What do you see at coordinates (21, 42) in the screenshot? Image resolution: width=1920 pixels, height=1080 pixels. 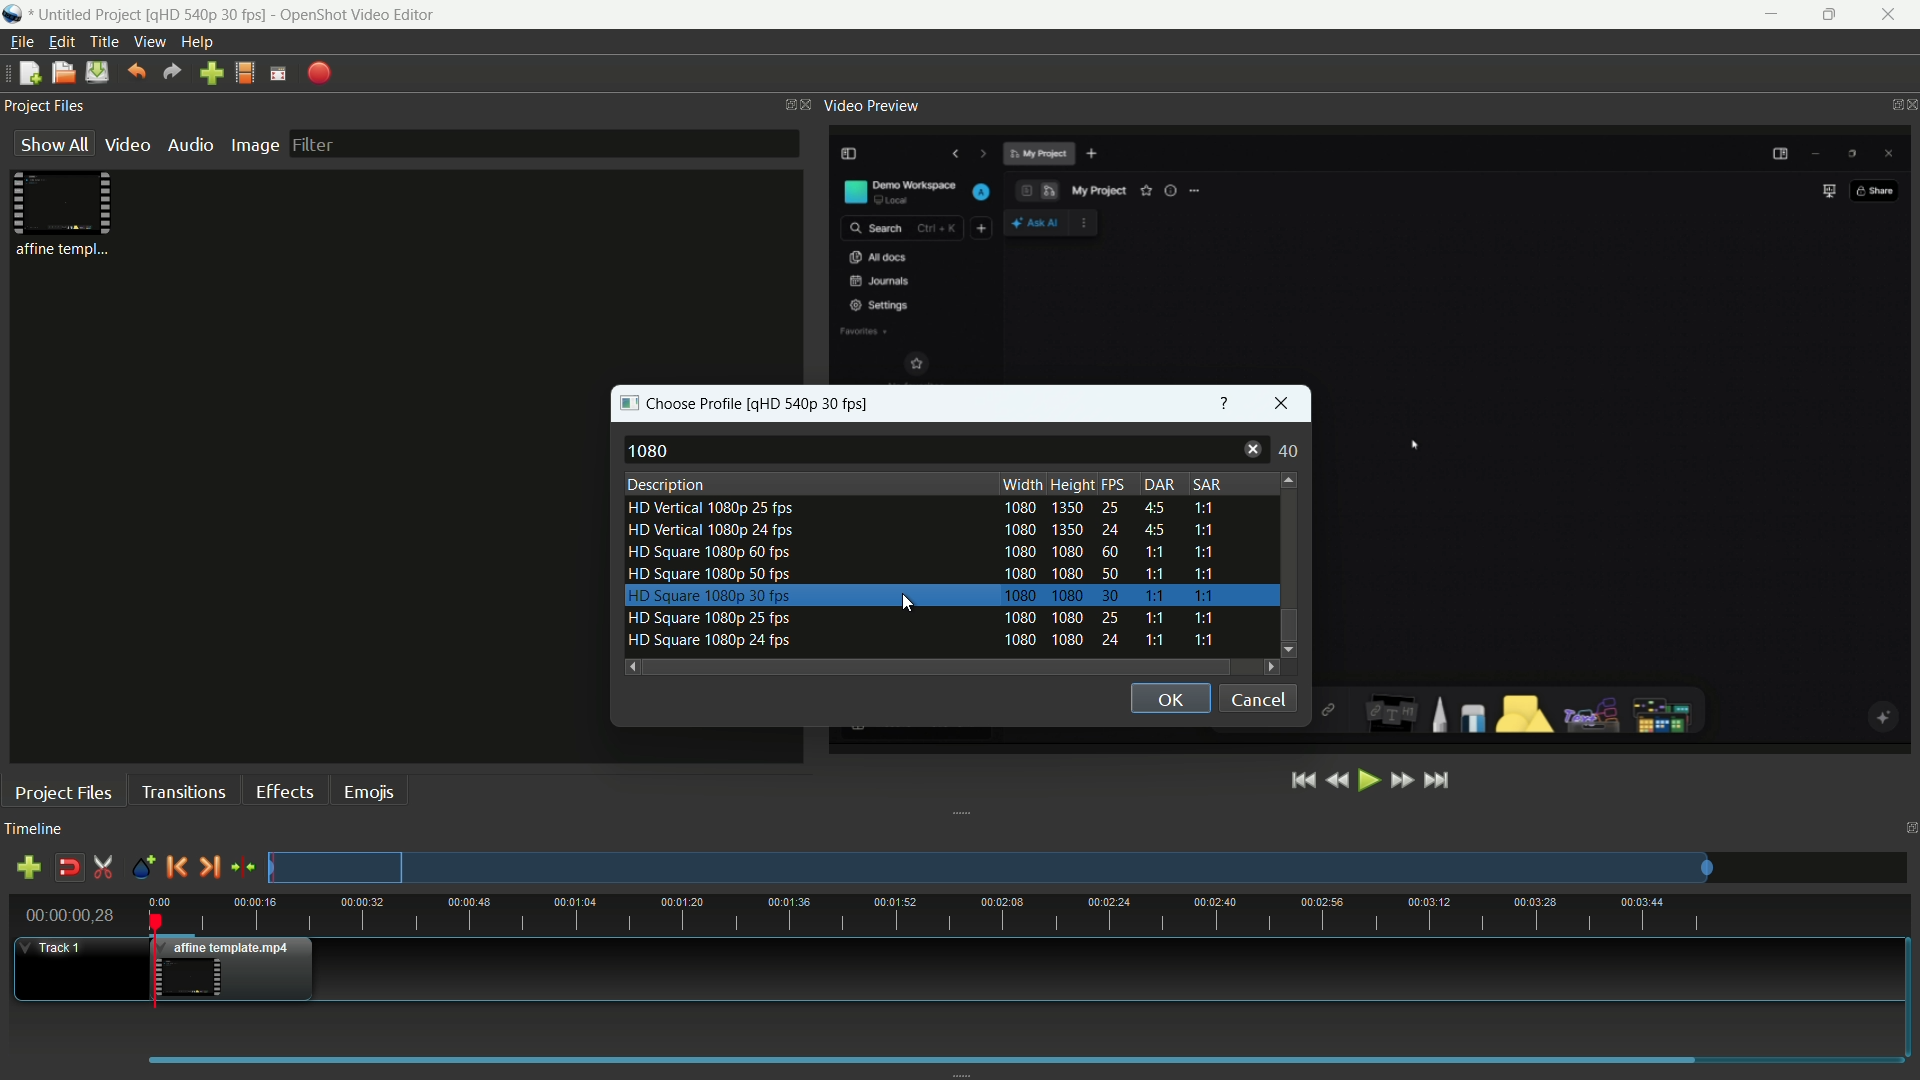 I see `file menu` at bounding box center [21, 42].